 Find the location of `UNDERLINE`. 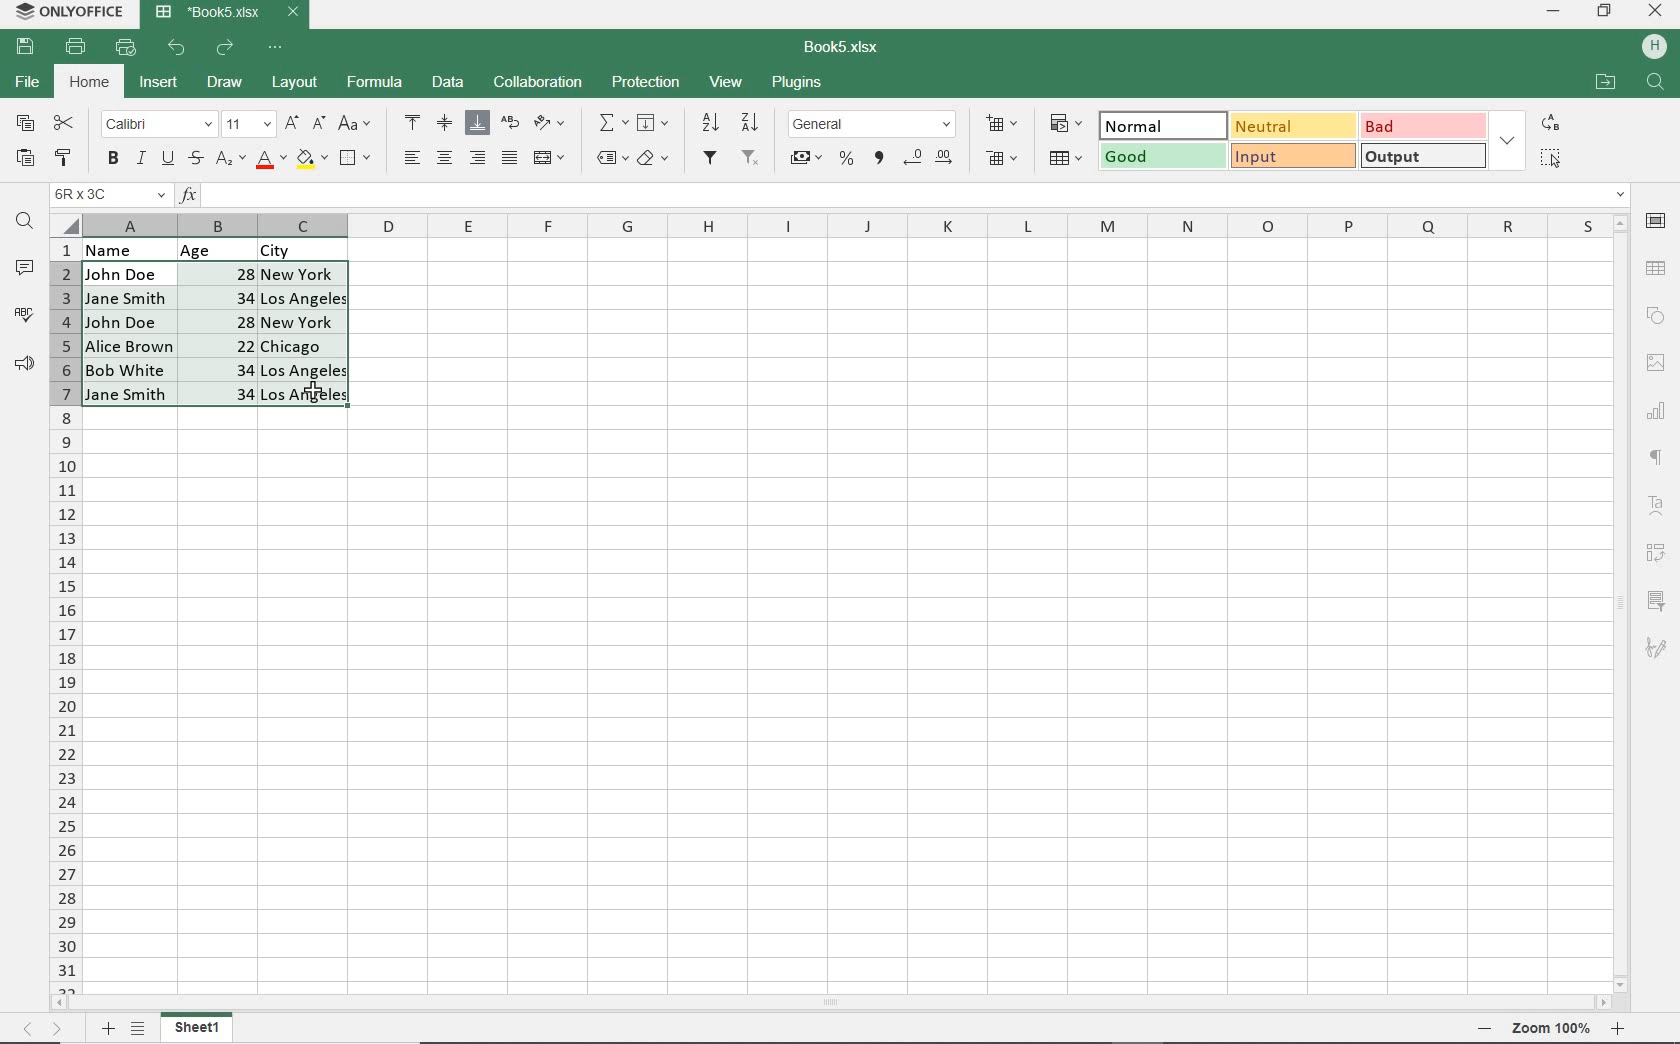

UNDERLINE is located at coordinates (166, 159).